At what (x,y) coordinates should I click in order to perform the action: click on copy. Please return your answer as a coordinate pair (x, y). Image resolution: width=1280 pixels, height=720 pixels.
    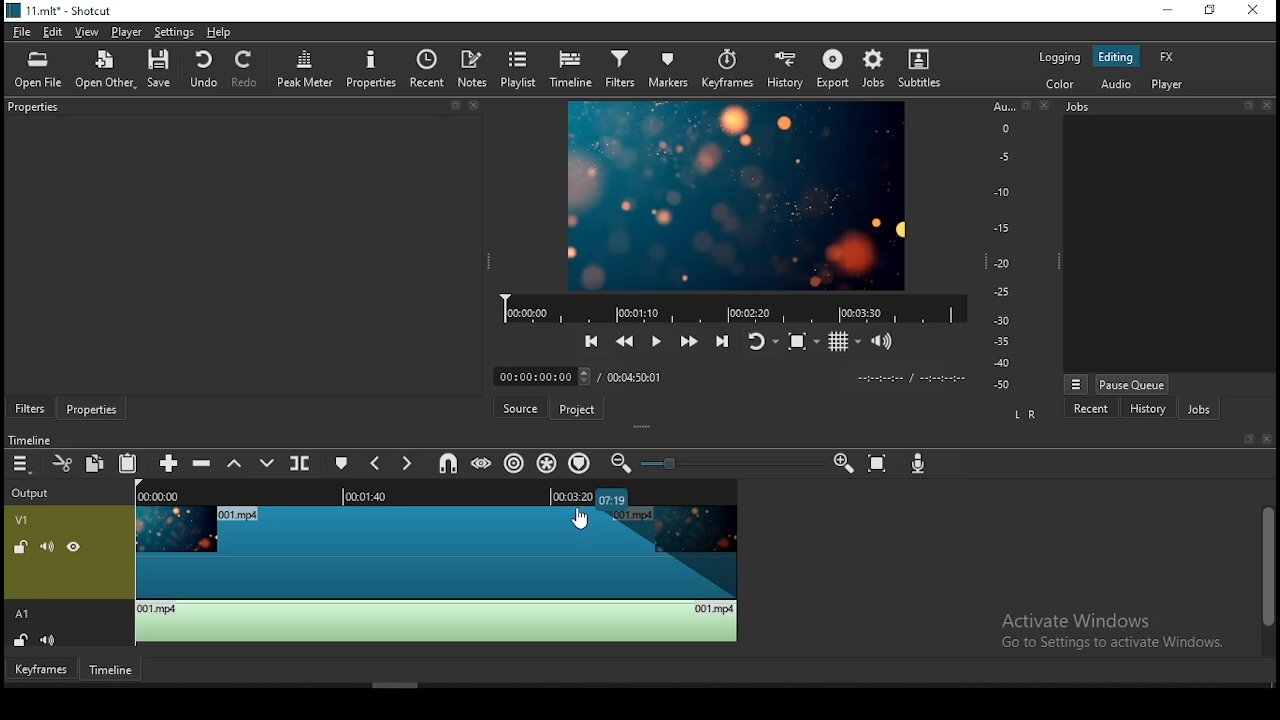
    Looking at the image, I should click on (96, 465).